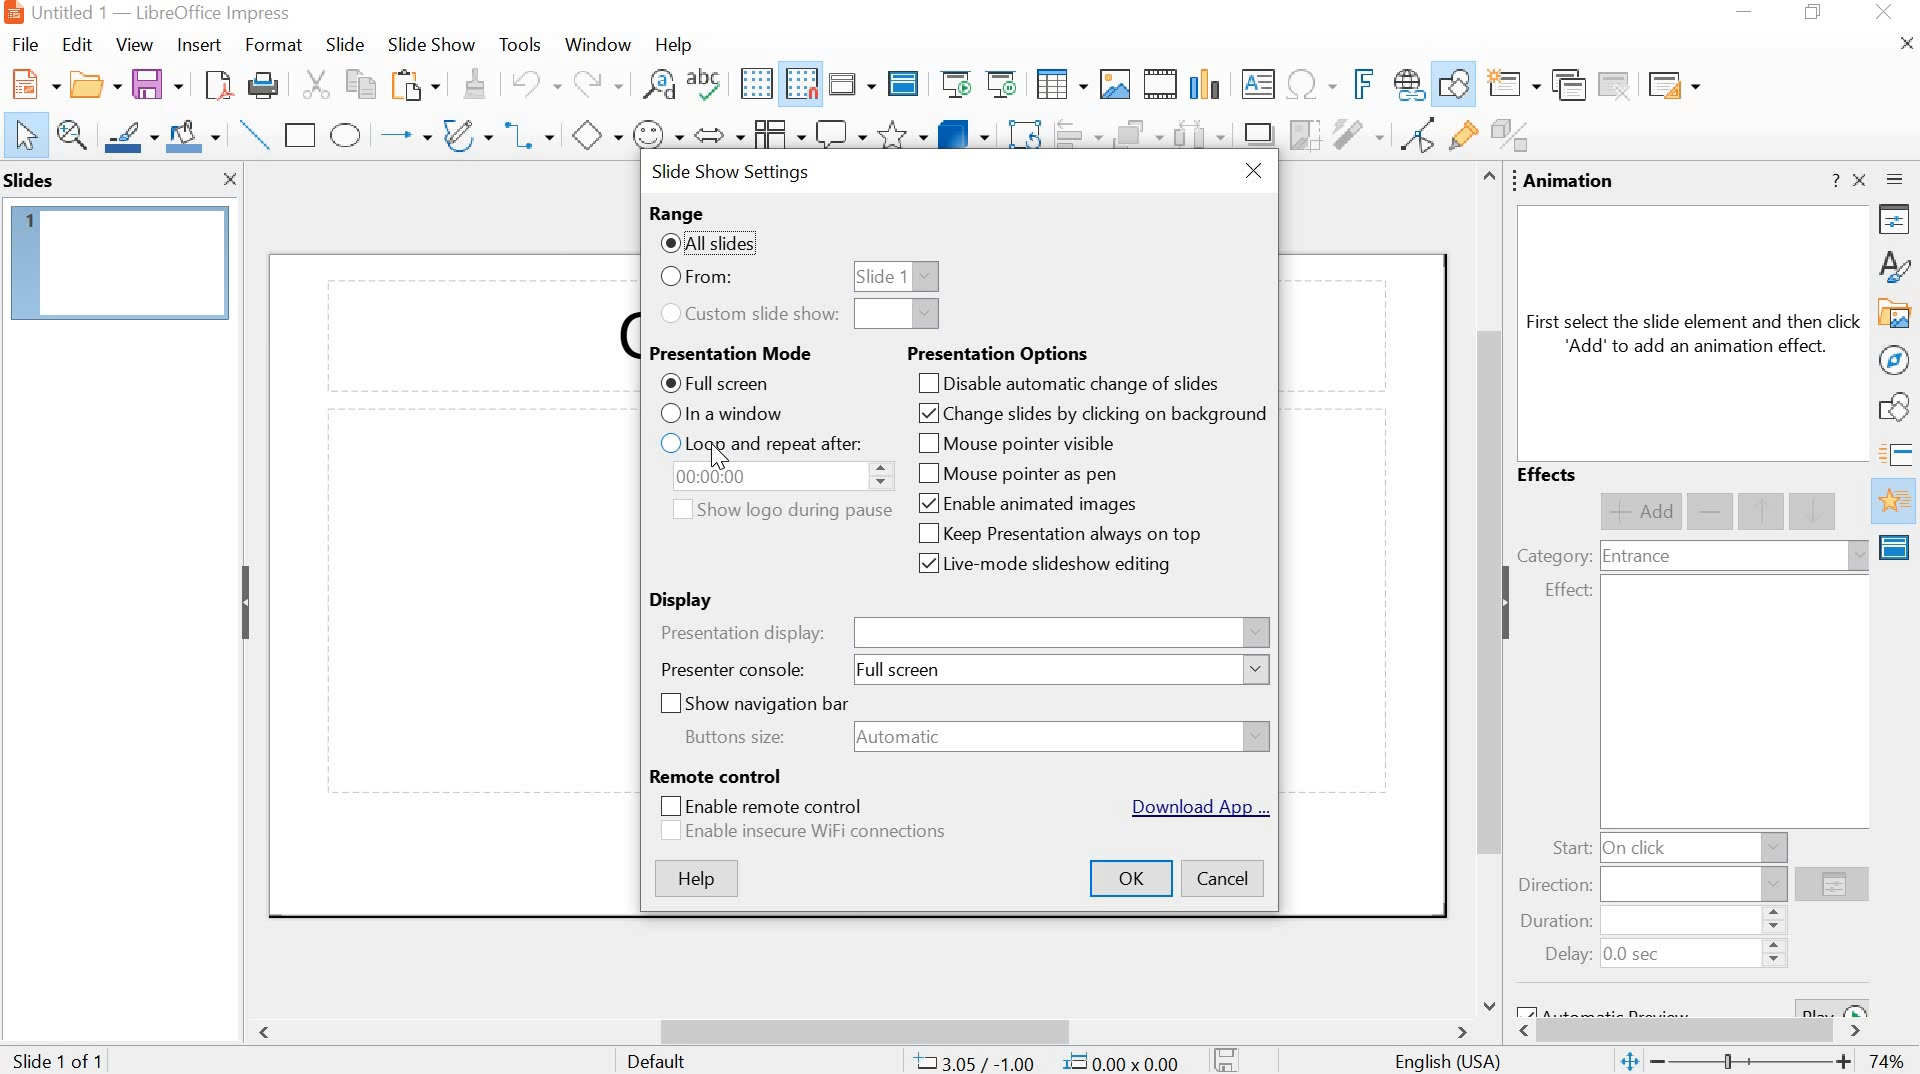 This screenshot has width=1920, height=1074. I want to click on custom slideshow, so click(751, 315).